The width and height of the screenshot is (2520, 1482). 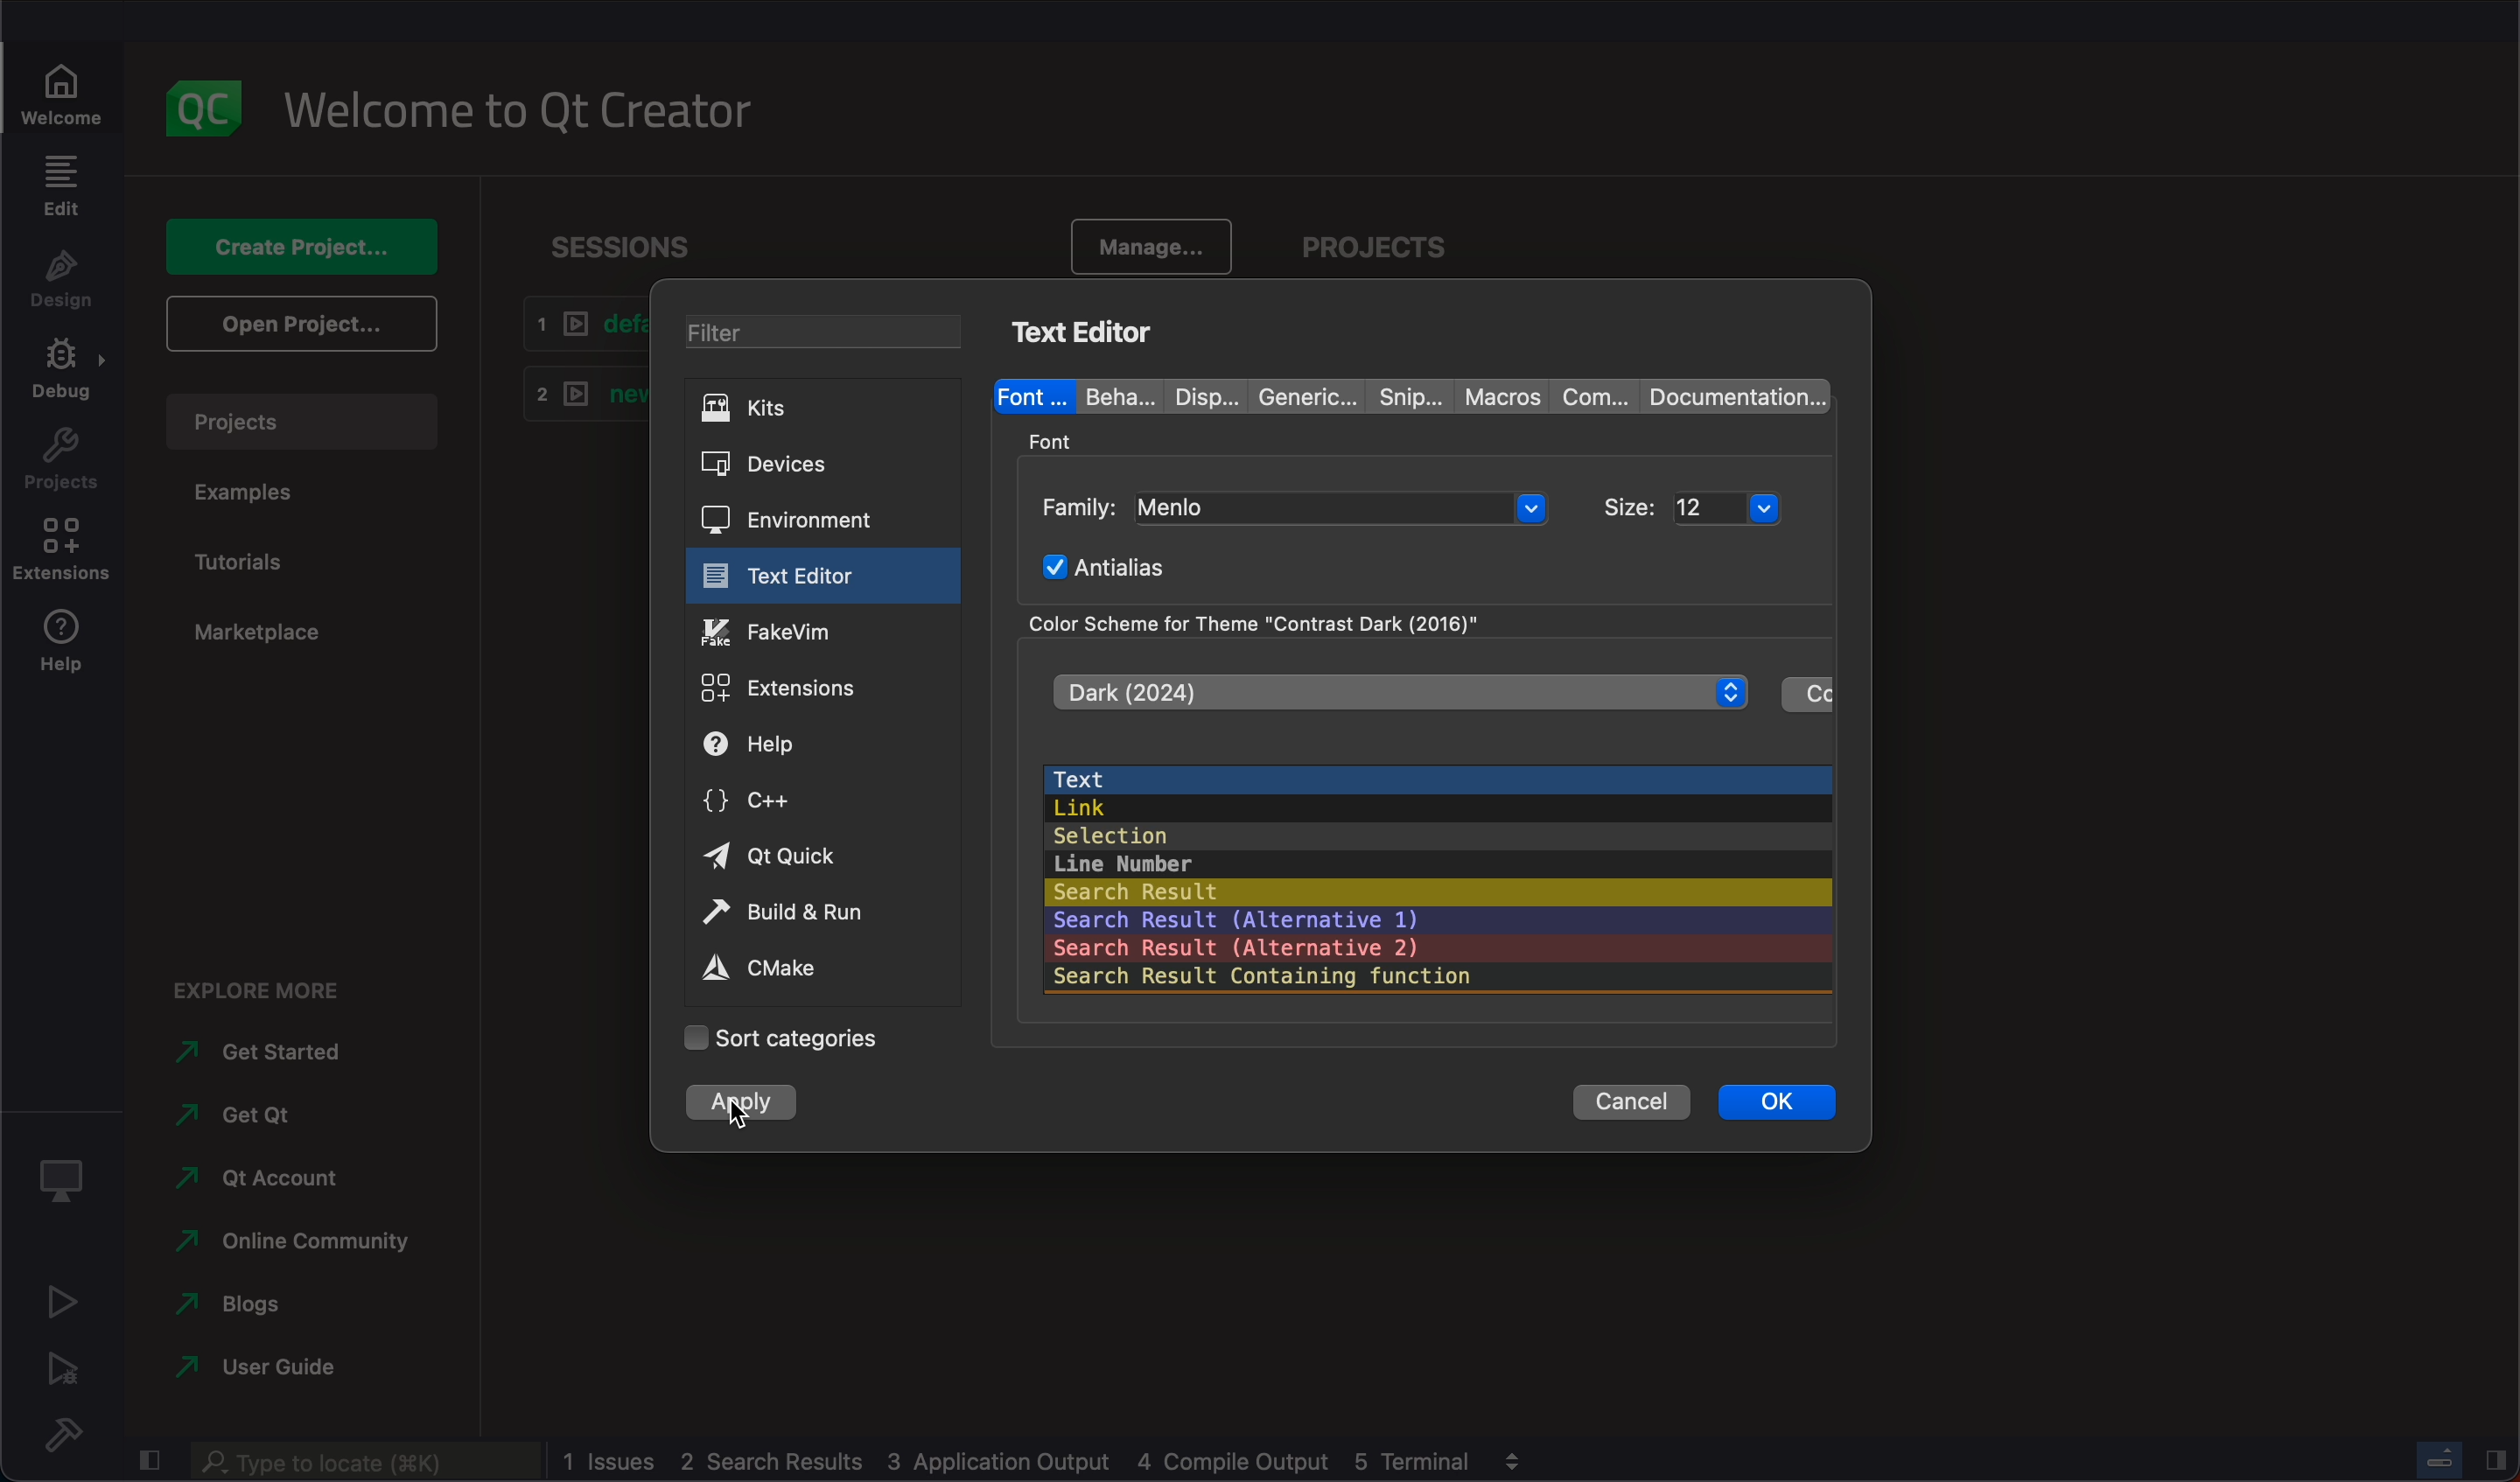 I want to click on com, so click(x=1586, y=396).